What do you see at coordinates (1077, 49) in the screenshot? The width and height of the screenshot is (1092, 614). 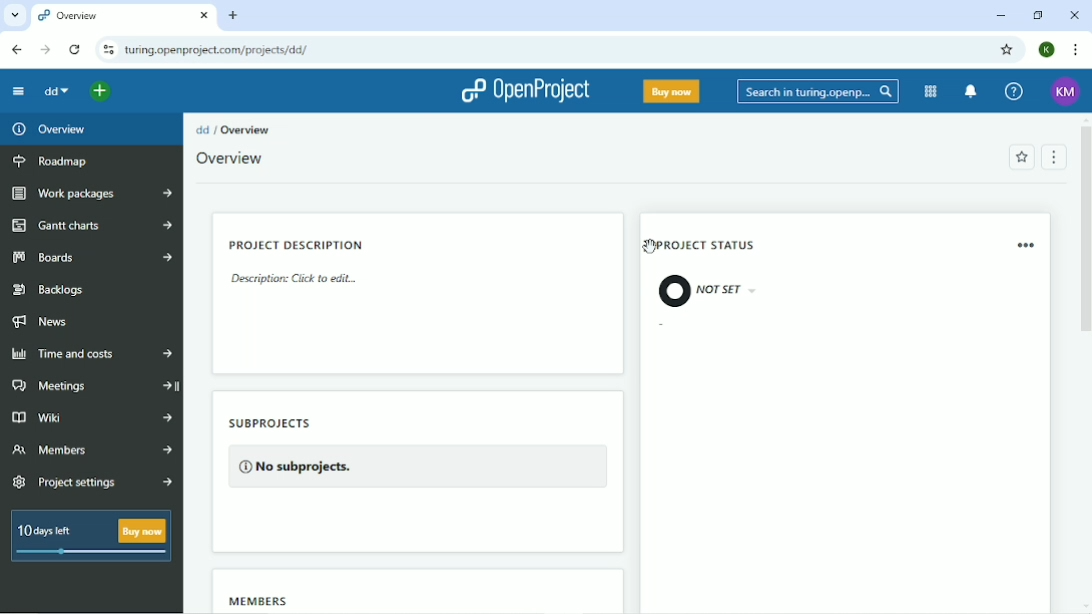 I see `Customize and control google chrome` at bounding box center [1077, 49].